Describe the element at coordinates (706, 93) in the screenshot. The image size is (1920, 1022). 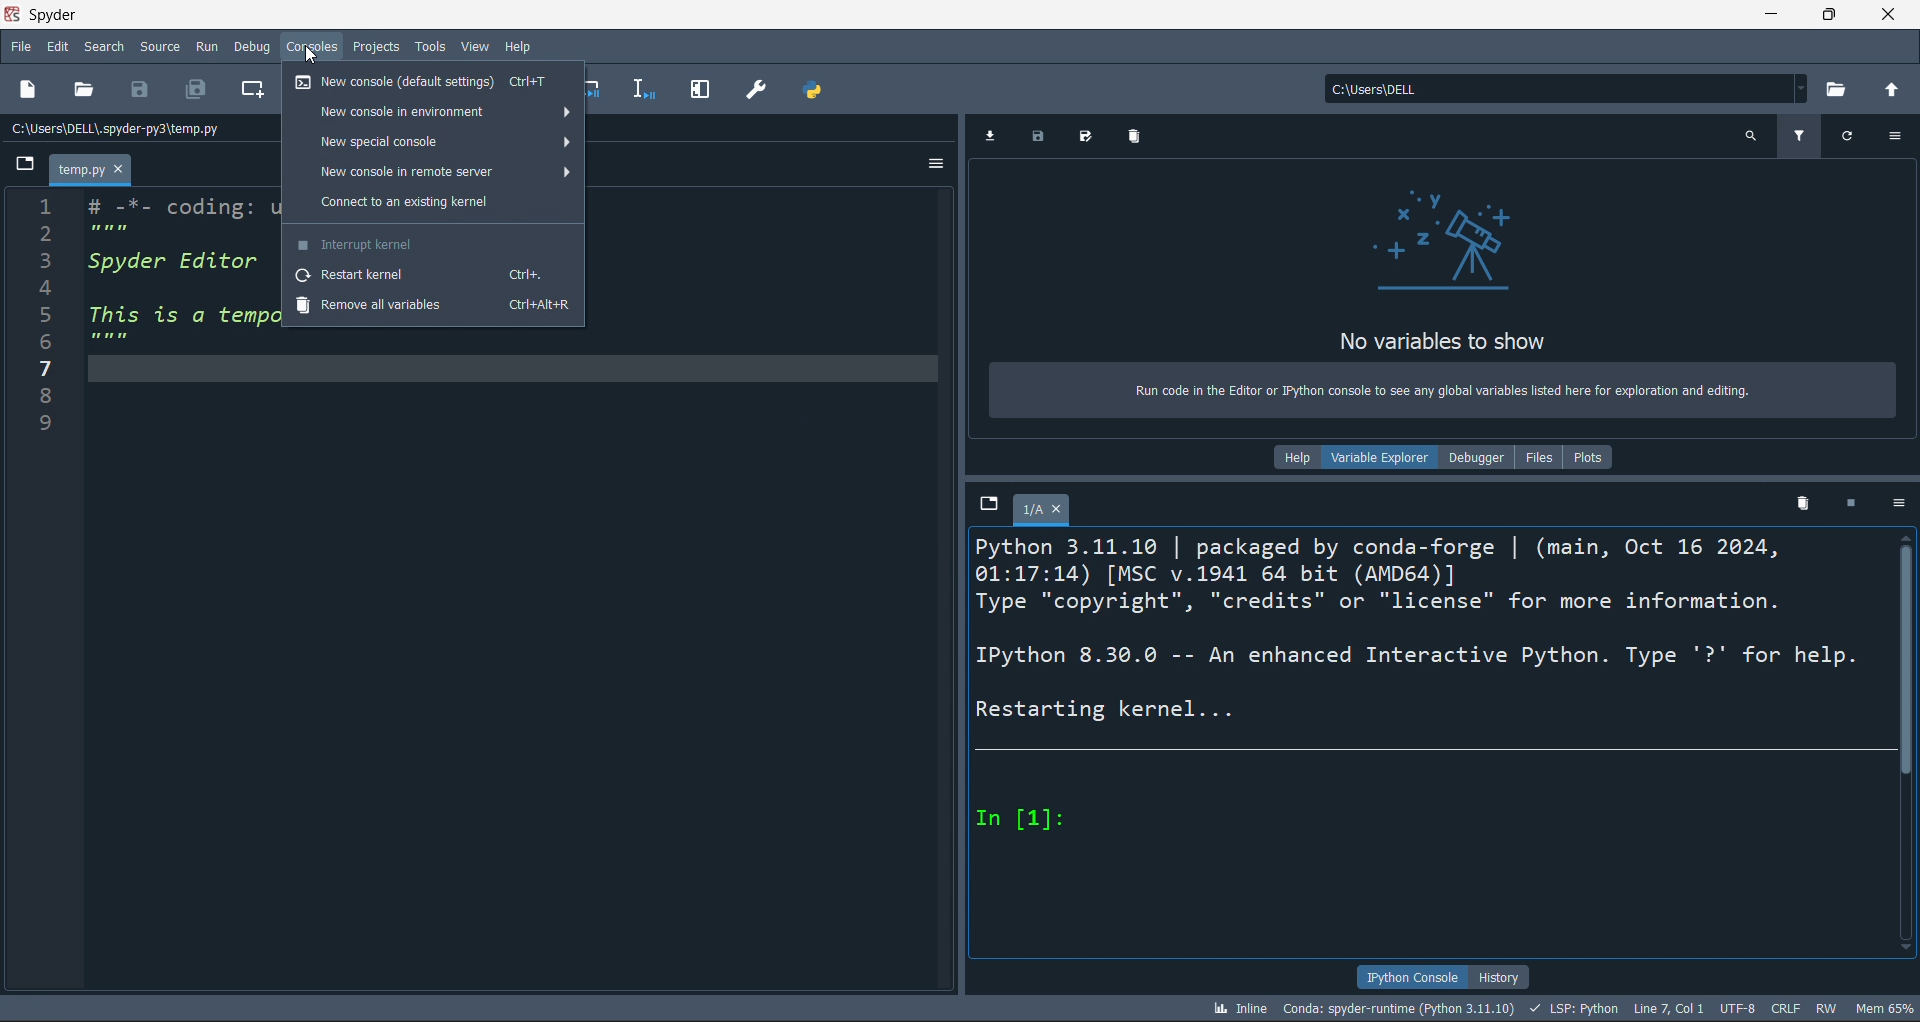
I see `expand pane` at that location.